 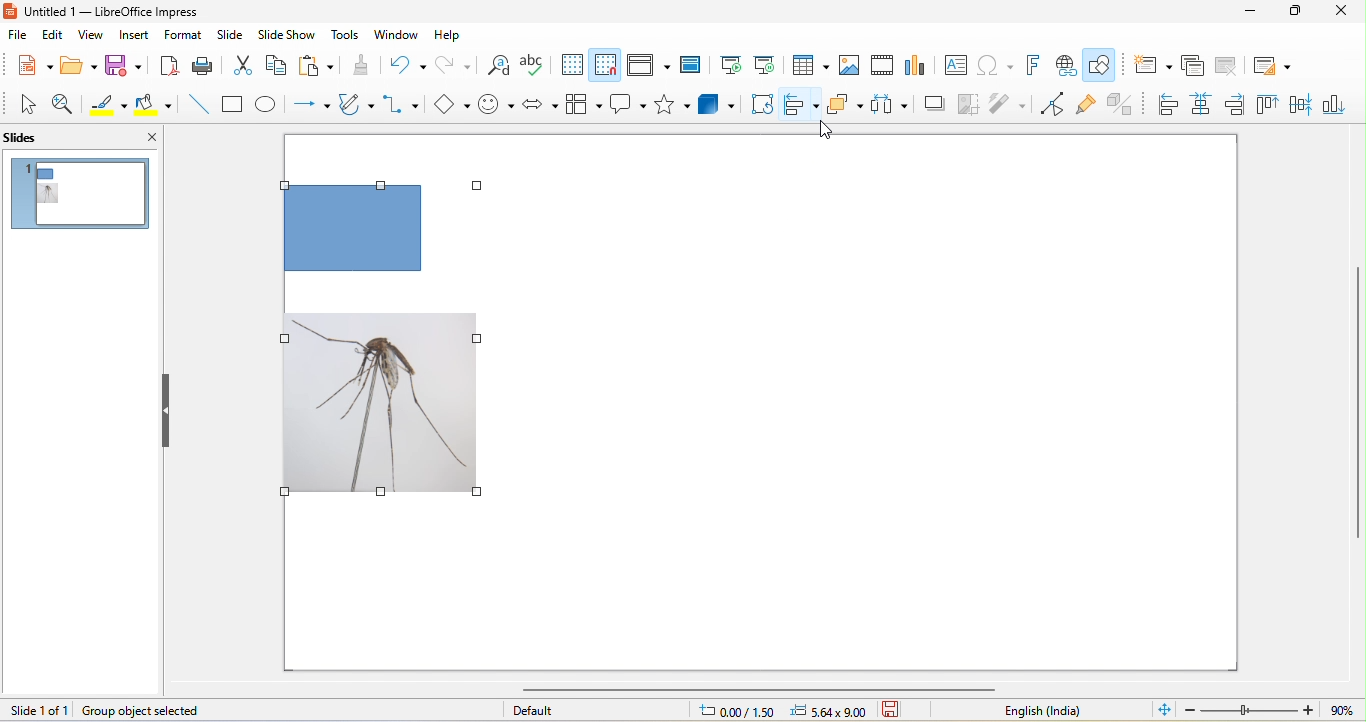 I want to click on line, so click(x=201, y=105).